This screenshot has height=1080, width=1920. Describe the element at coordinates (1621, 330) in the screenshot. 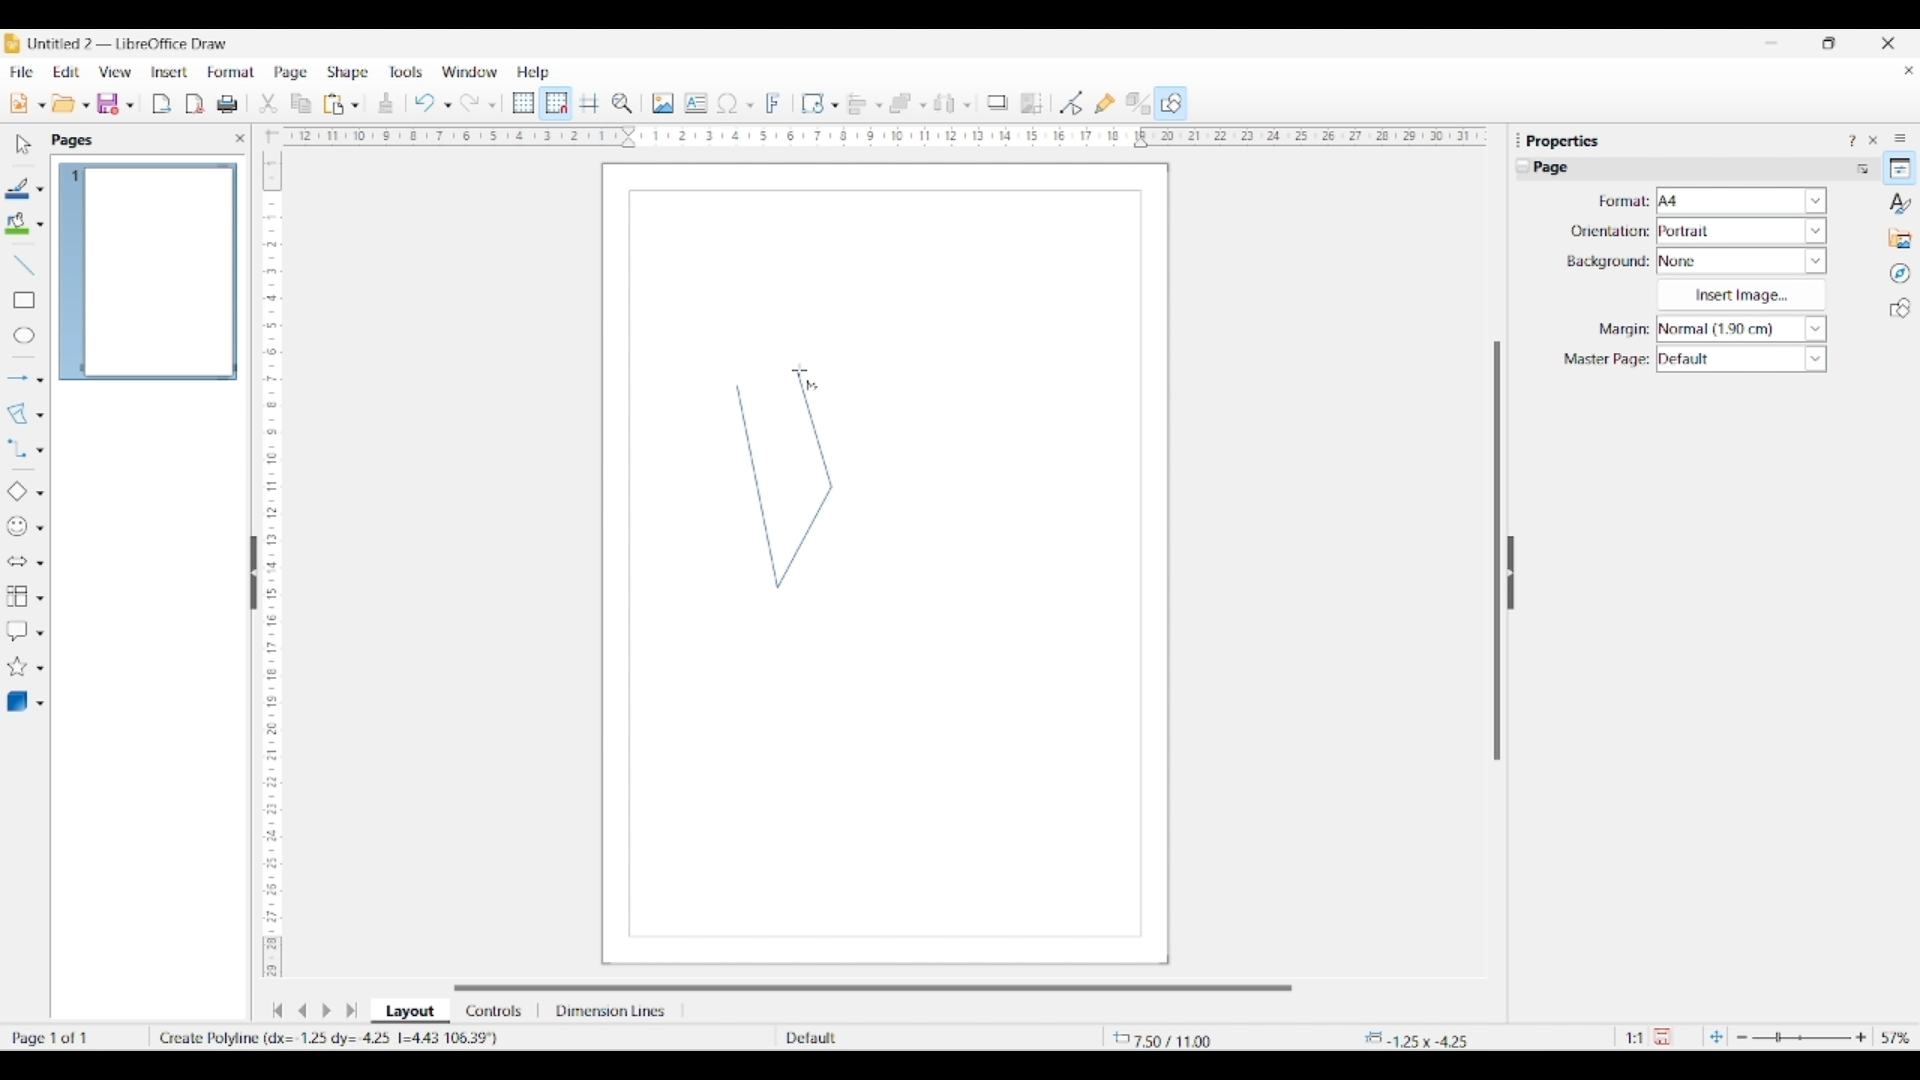

I see `Indicates margin settings` at that location.